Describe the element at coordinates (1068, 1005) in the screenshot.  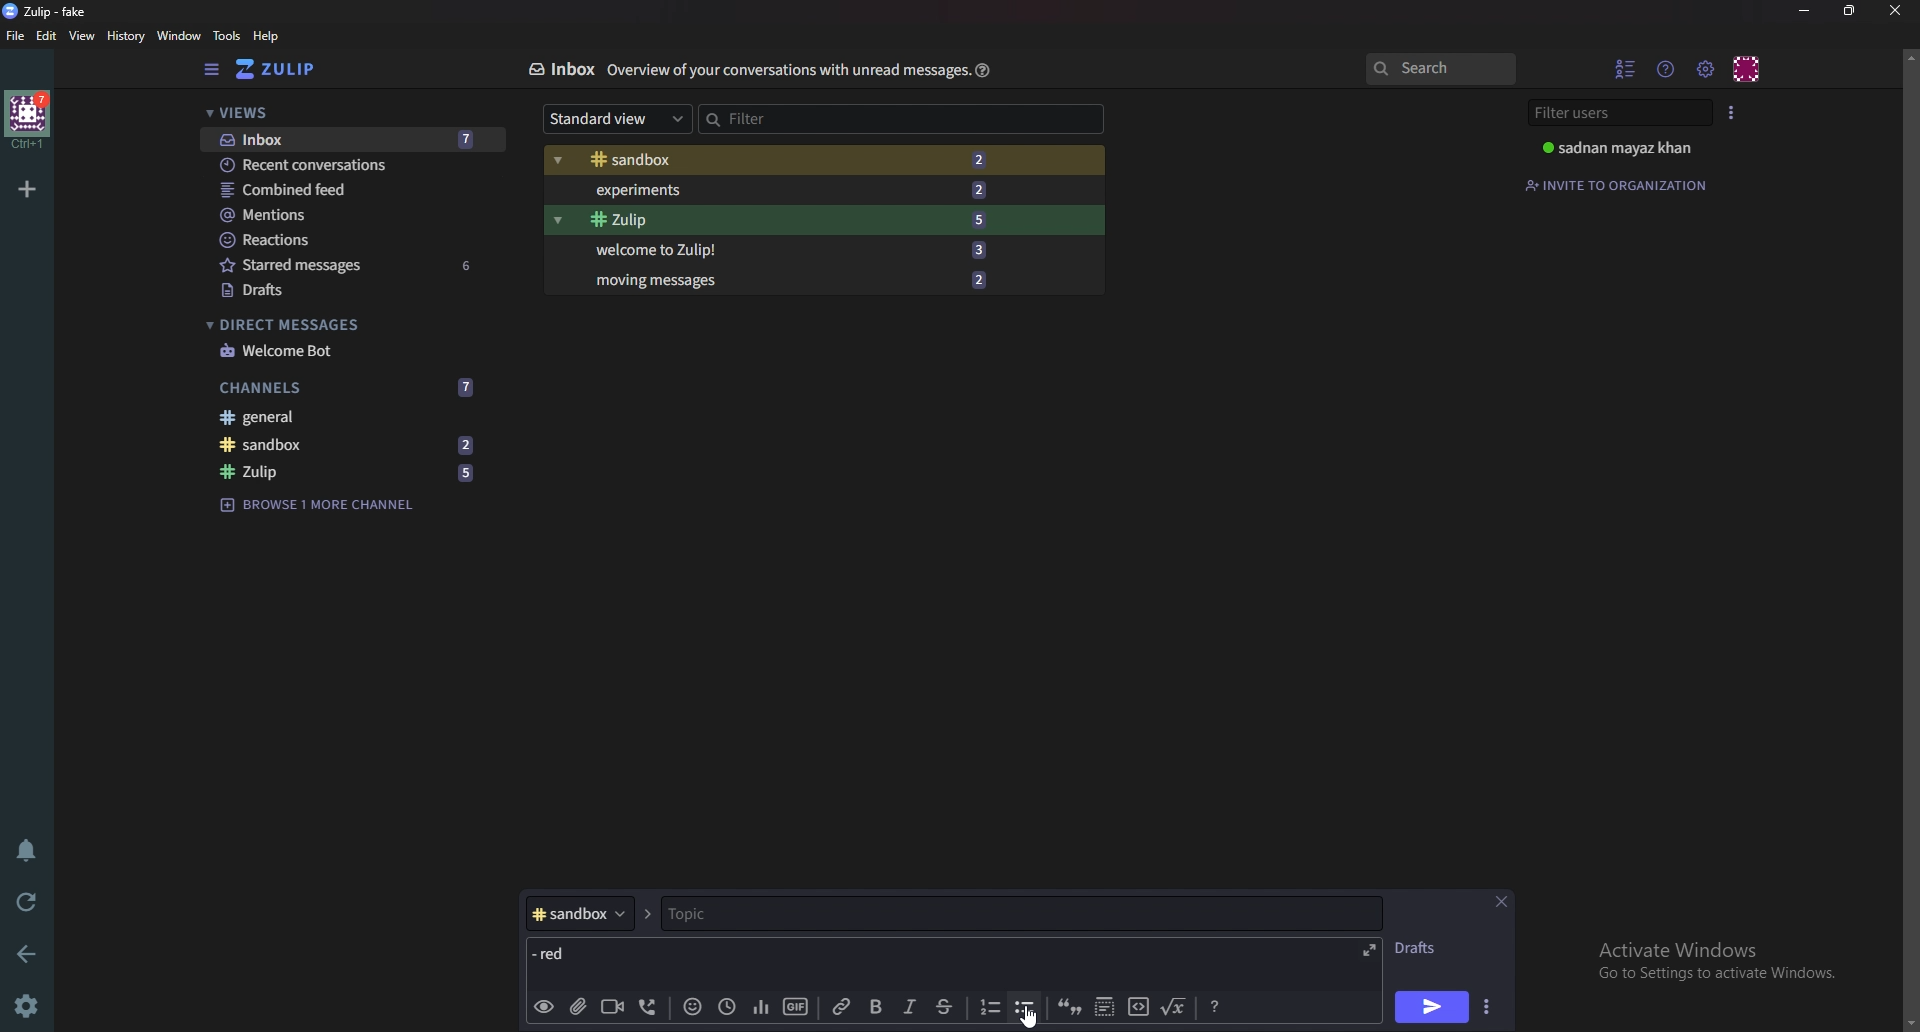
I see `quote` at that location.